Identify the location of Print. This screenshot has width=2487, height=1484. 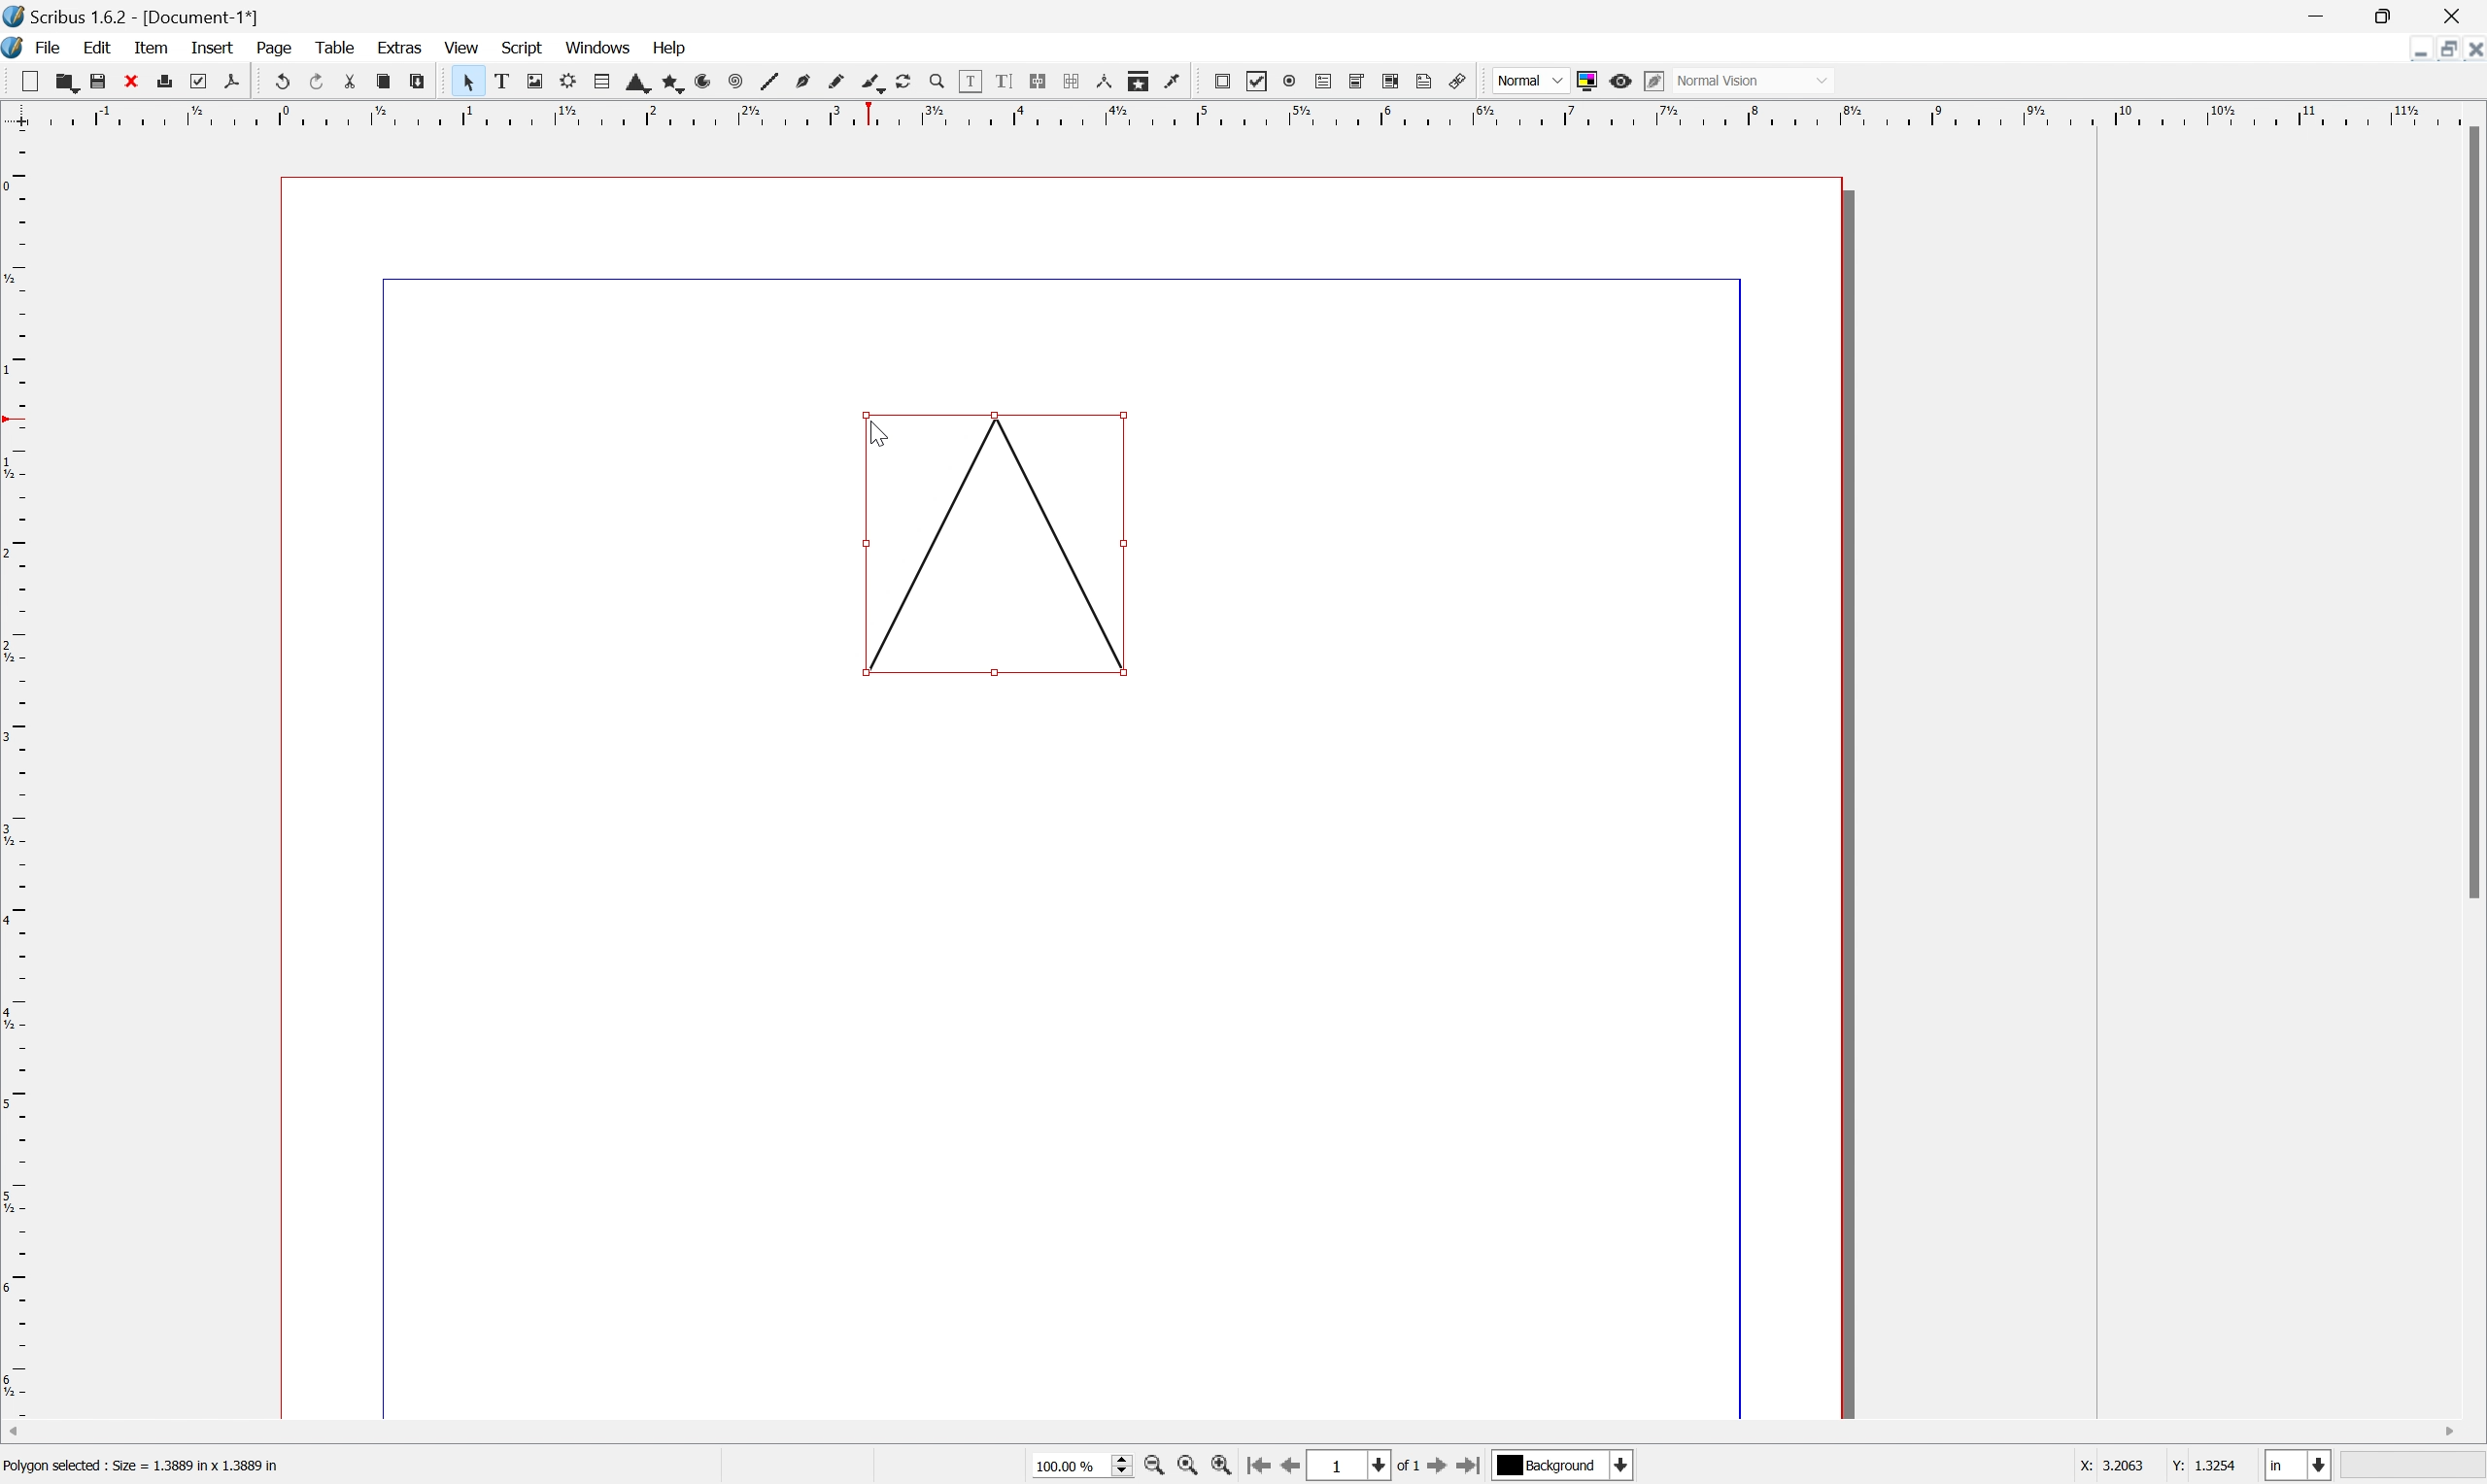
(163, 80).